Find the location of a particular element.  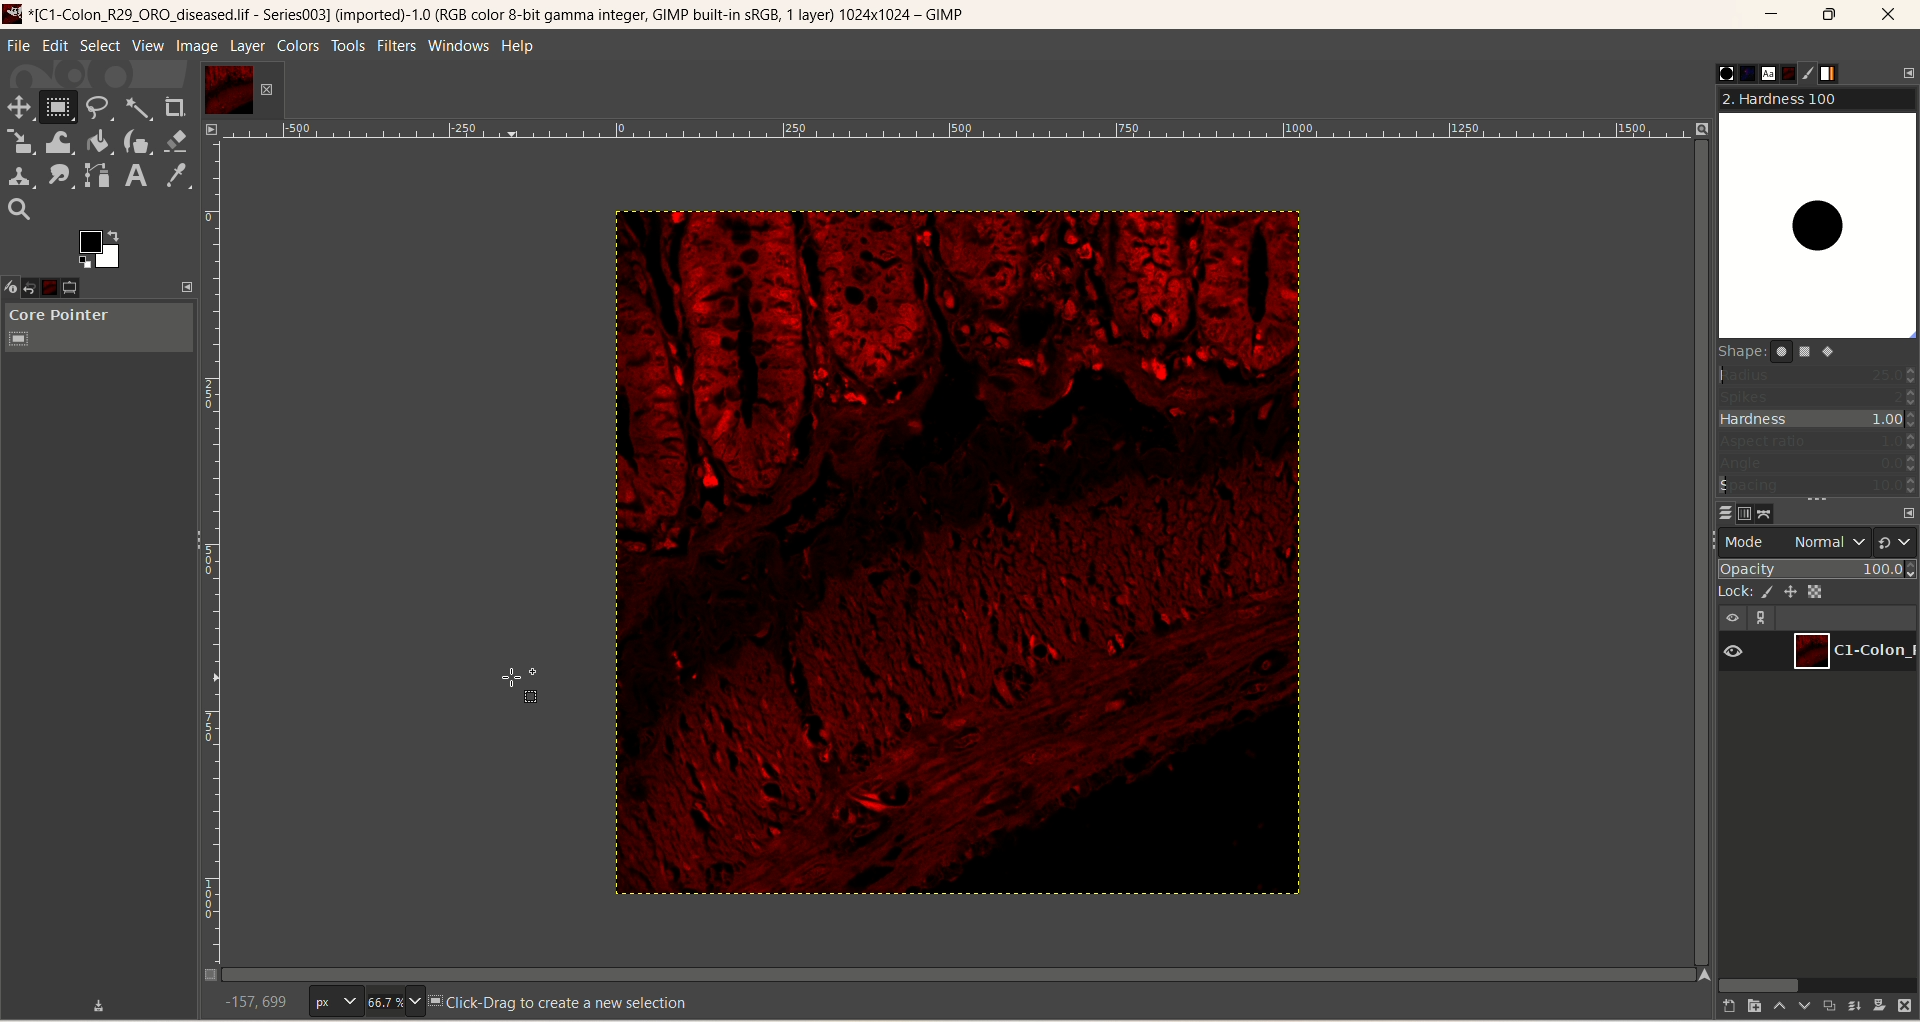

close is located at coordinates (1891, 15).